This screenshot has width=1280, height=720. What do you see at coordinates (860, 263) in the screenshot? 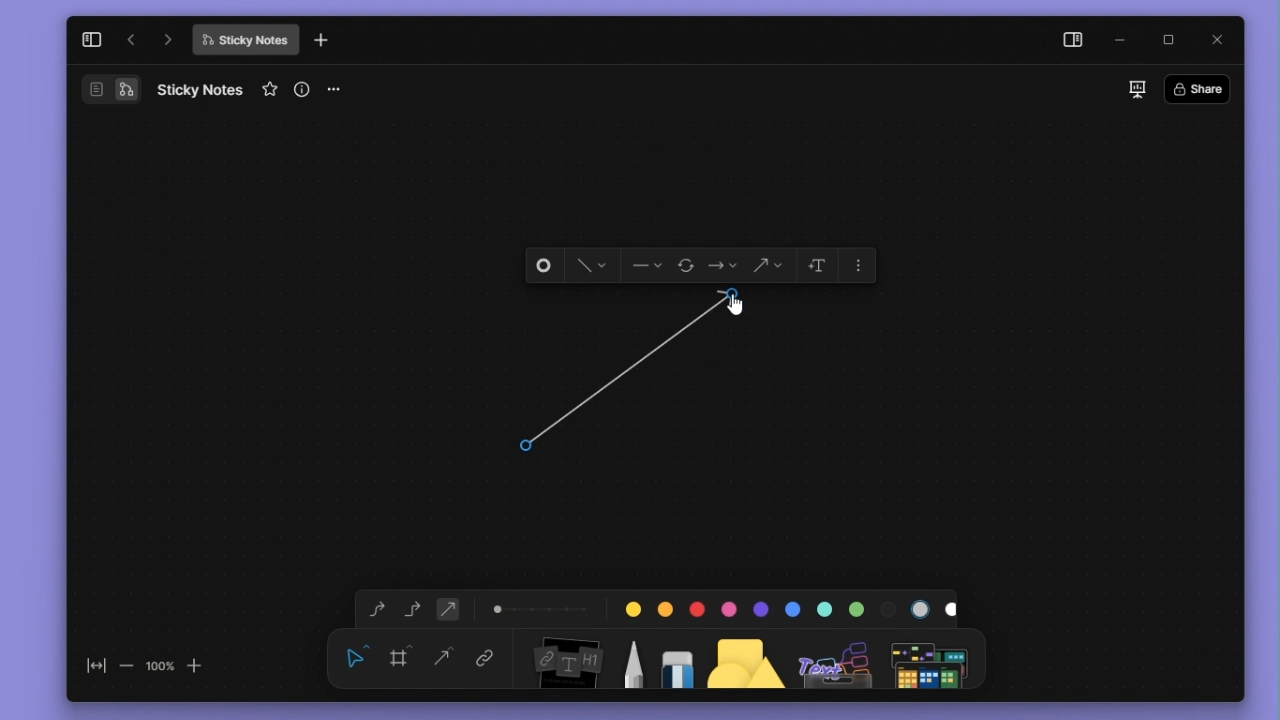
I see `more` at bounding box center [860, 263].